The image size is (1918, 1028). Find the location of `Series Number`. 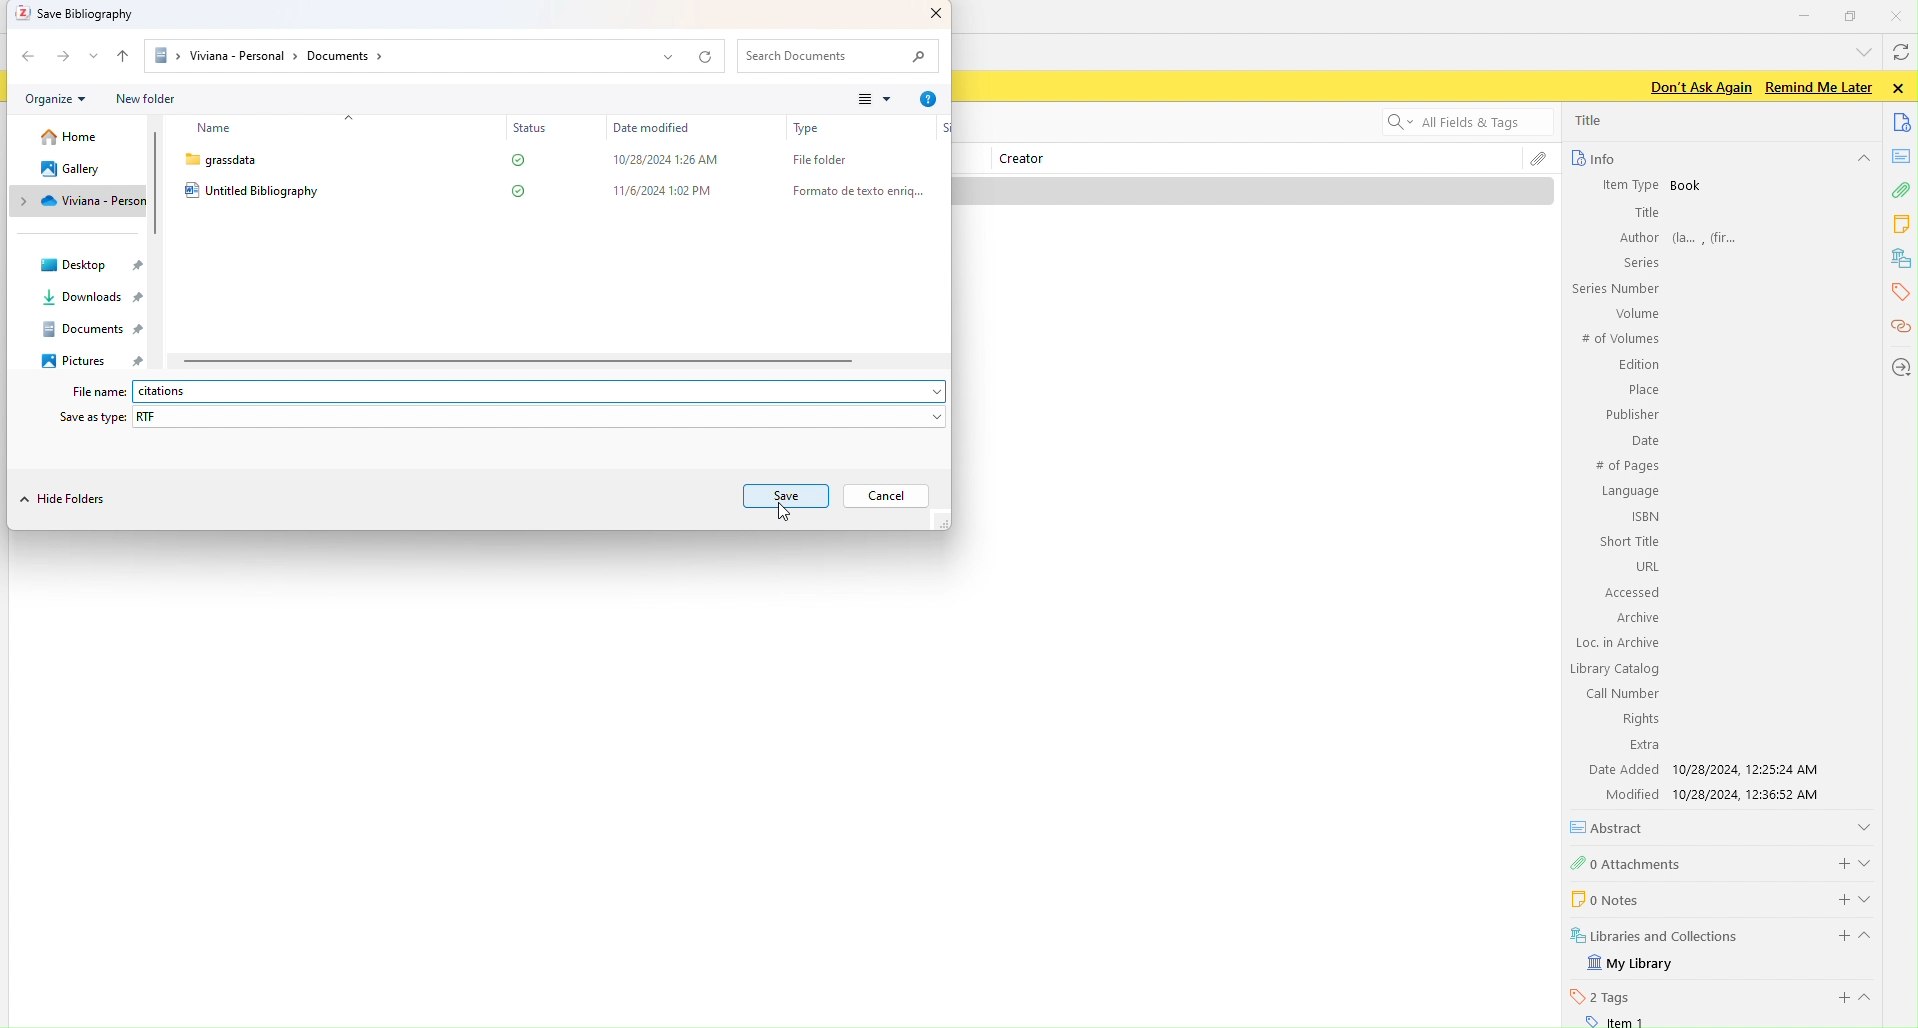

Series Number is located at coordinates (1614, 289).